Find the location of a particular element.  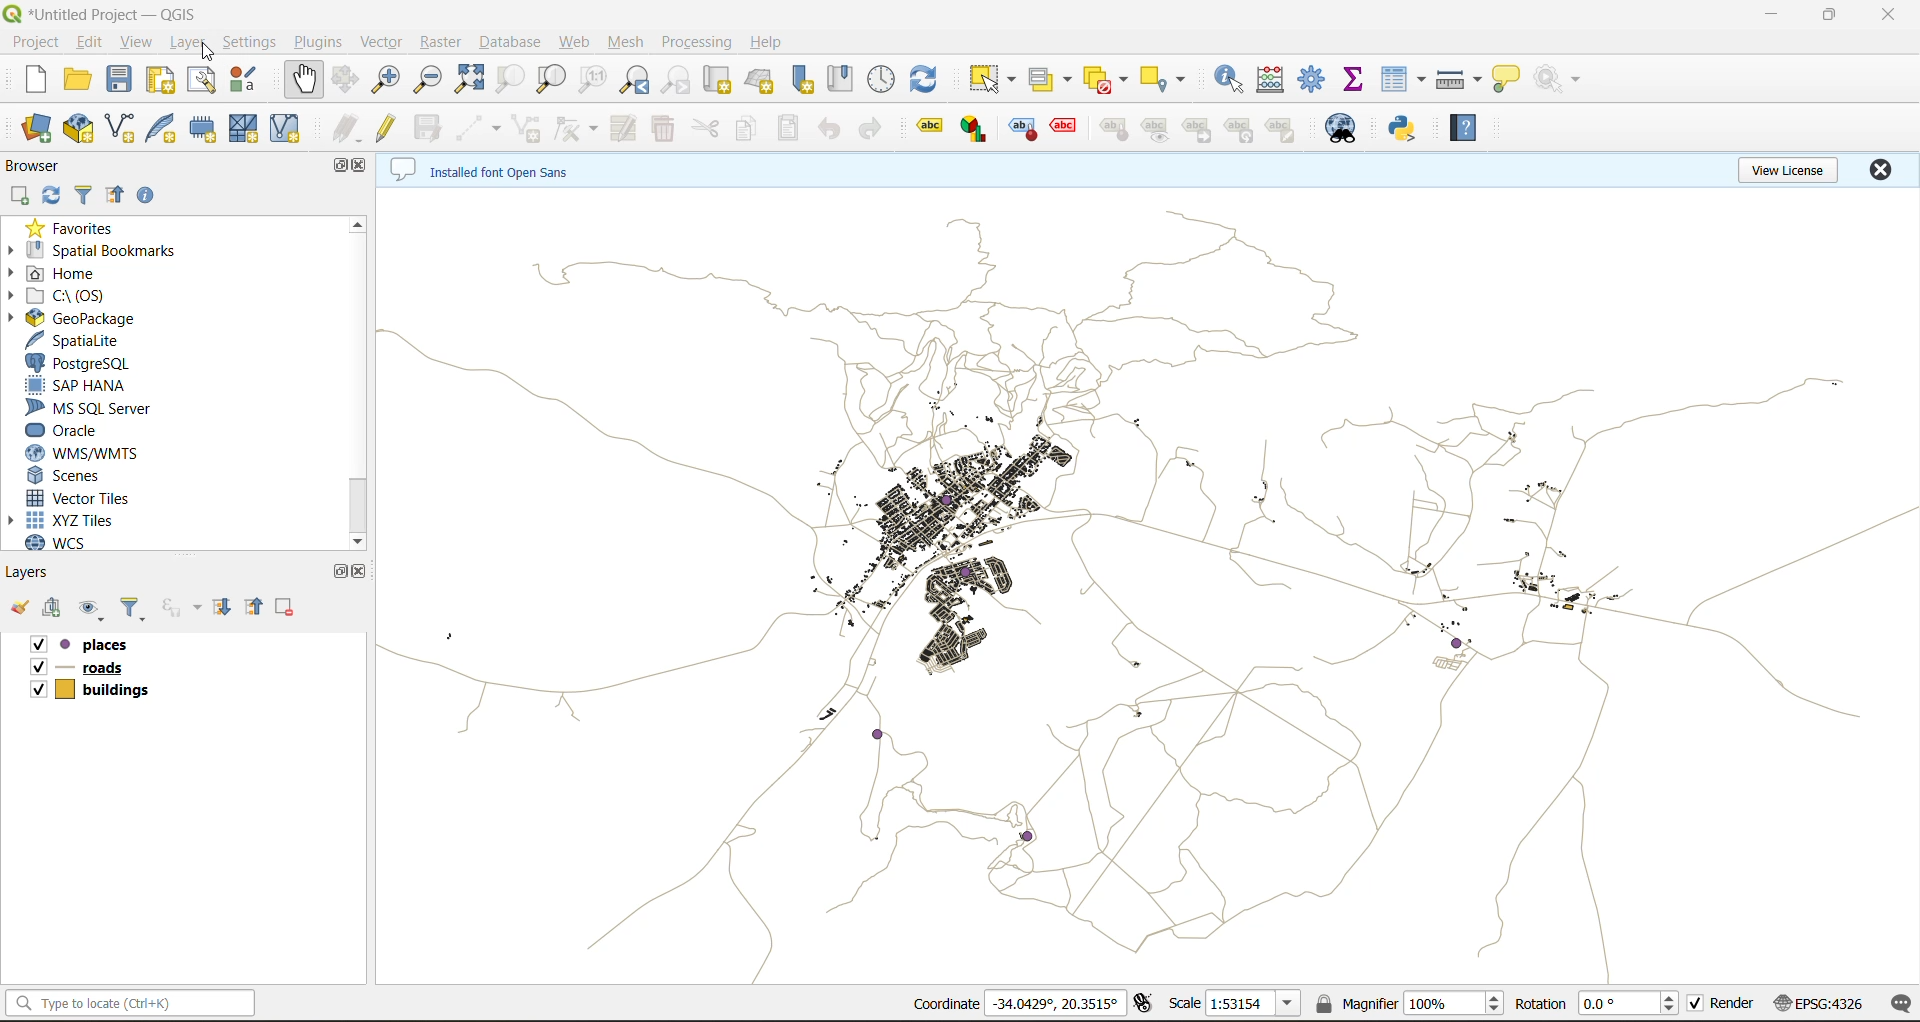

filter by expression is located at coordinates (179, 607).